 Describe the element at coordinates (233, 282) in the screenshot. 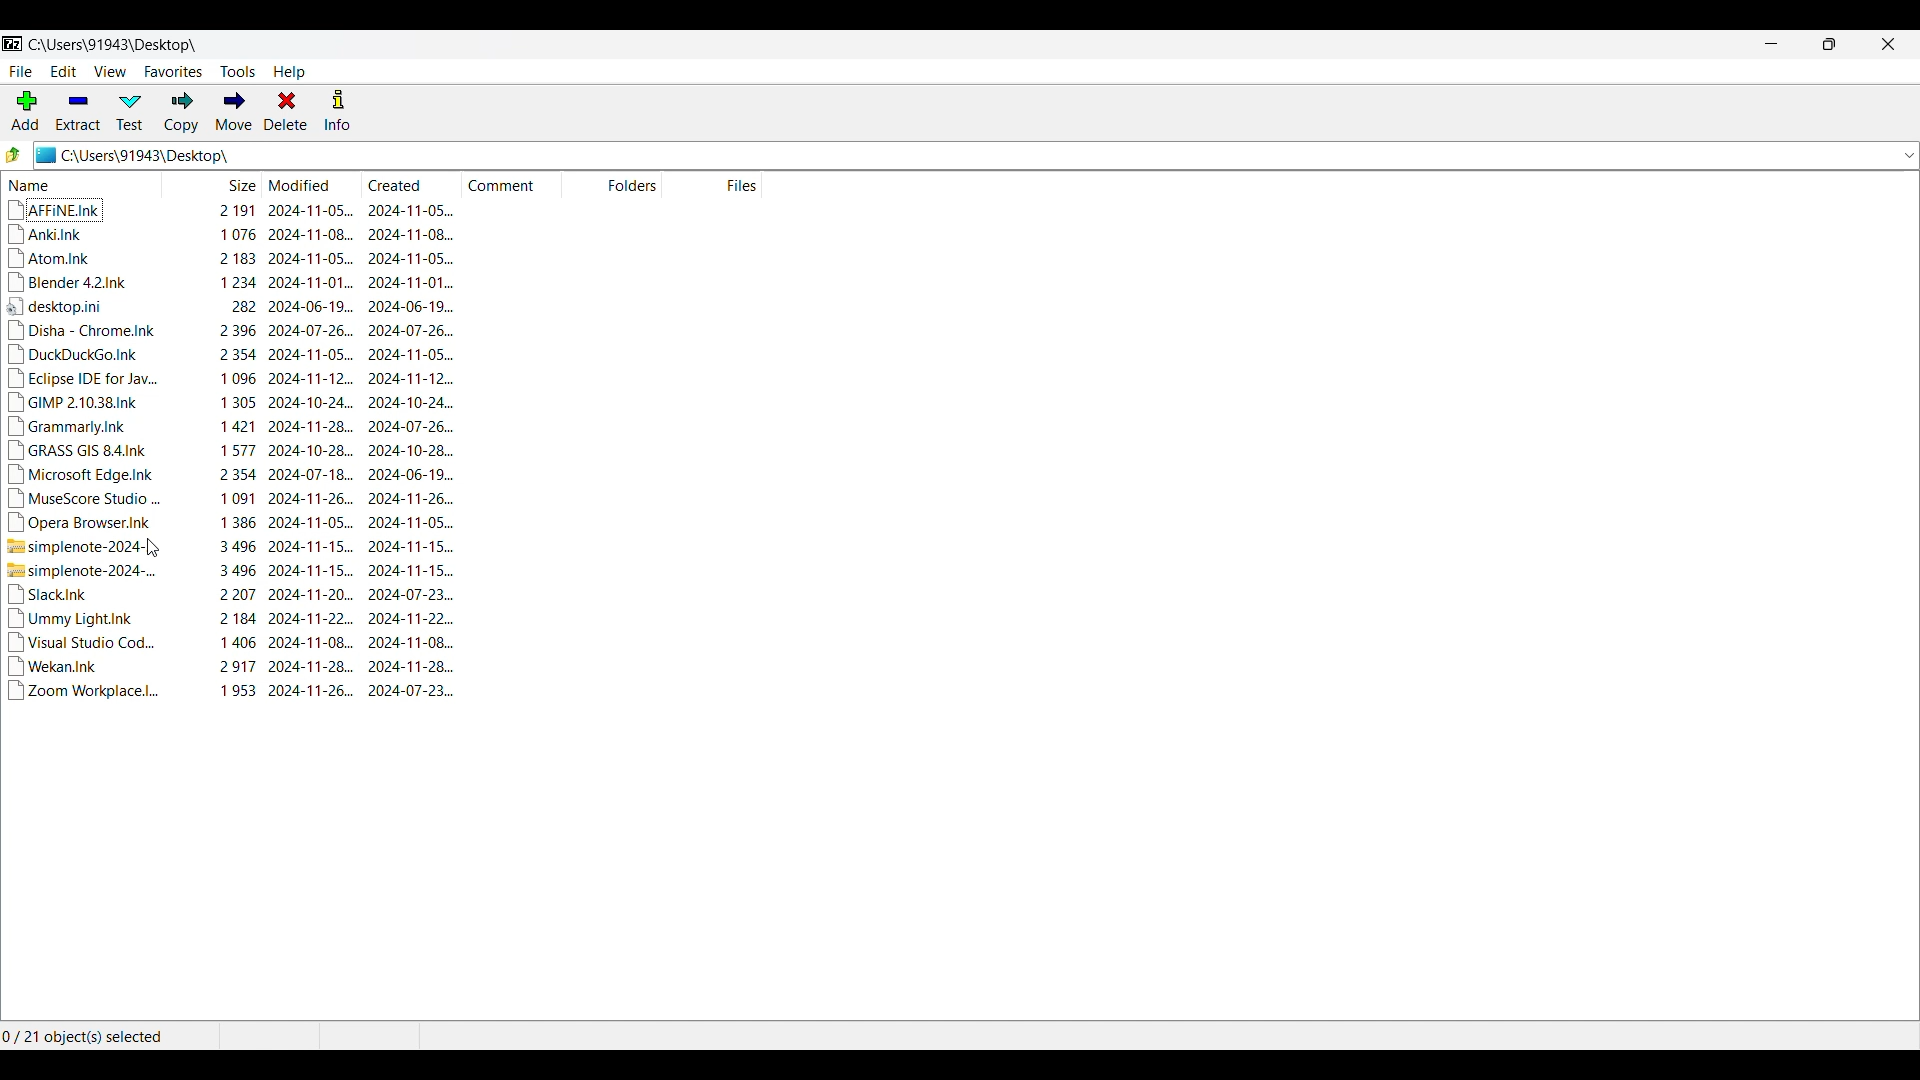

I see `Blender 4.2.Ink 1234 2024-11-01... 2024-11-01...` at that location.